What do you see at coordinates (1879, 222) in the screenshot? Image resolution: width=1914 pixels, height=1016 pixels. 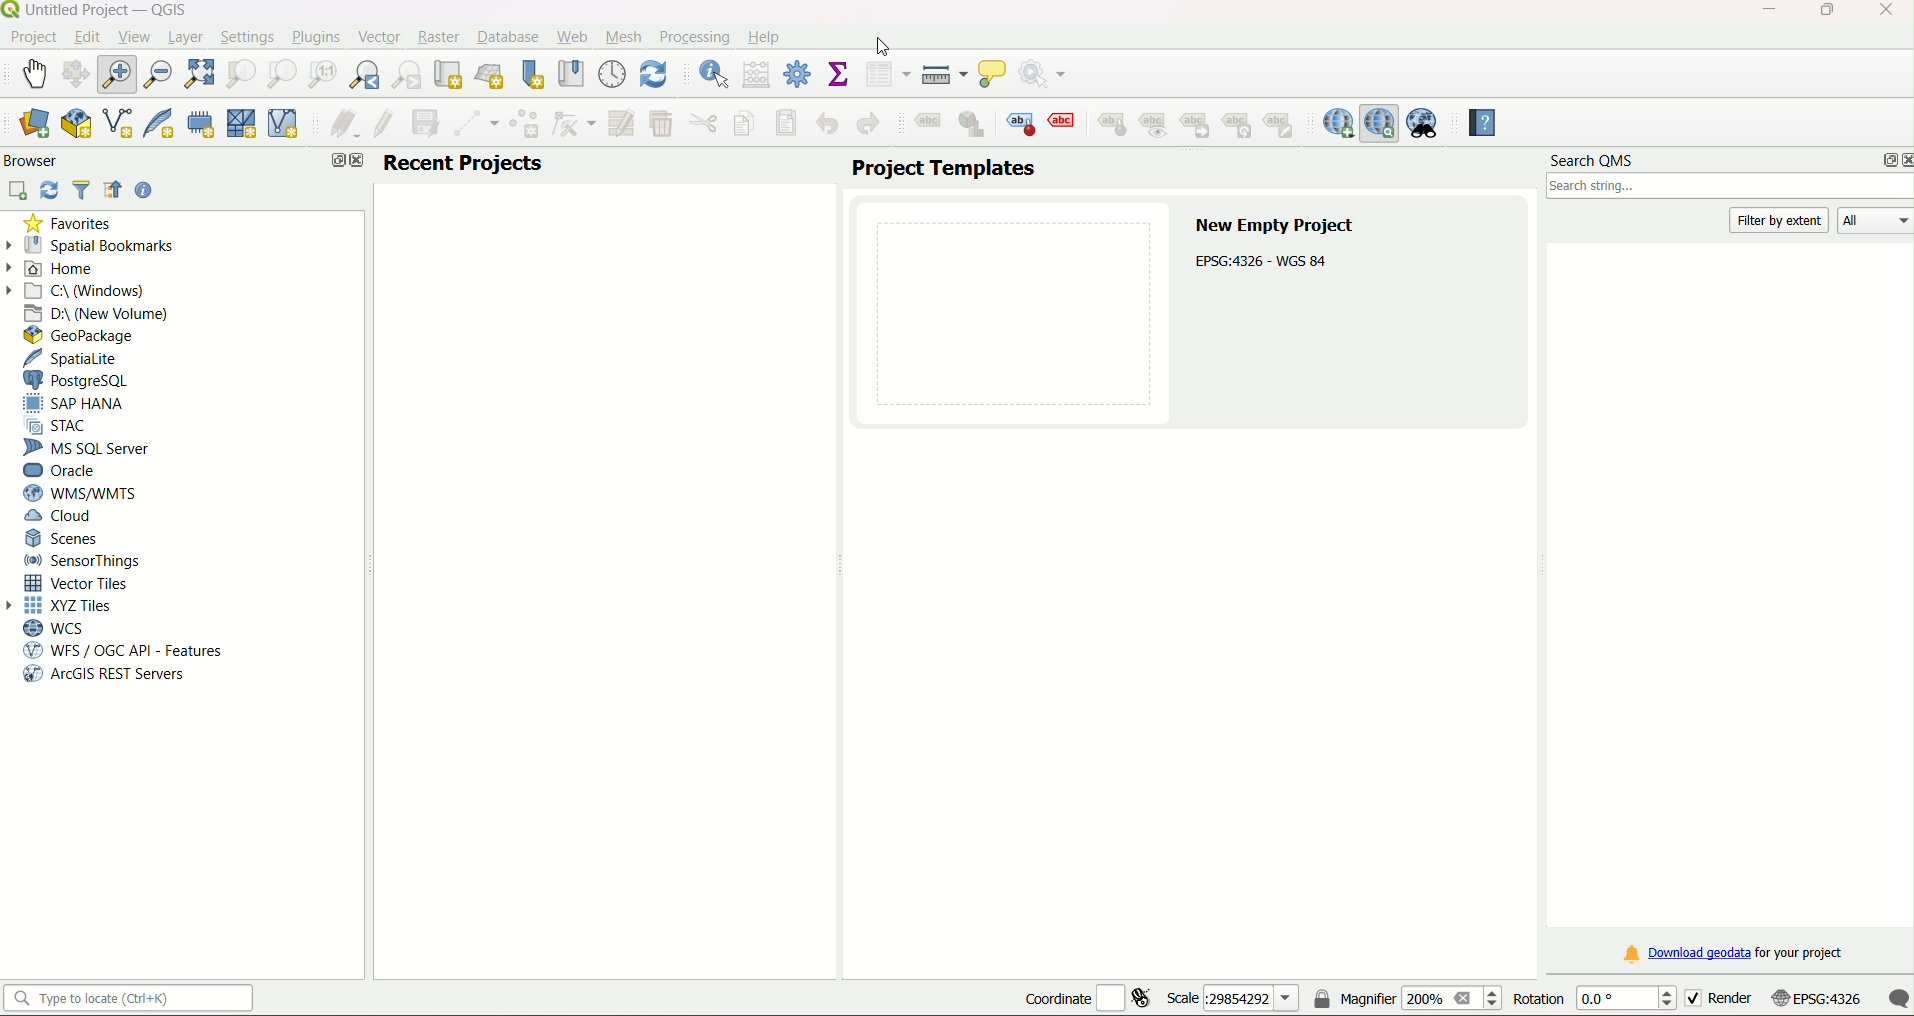 I see `All` at bounding box center [1879, 222].